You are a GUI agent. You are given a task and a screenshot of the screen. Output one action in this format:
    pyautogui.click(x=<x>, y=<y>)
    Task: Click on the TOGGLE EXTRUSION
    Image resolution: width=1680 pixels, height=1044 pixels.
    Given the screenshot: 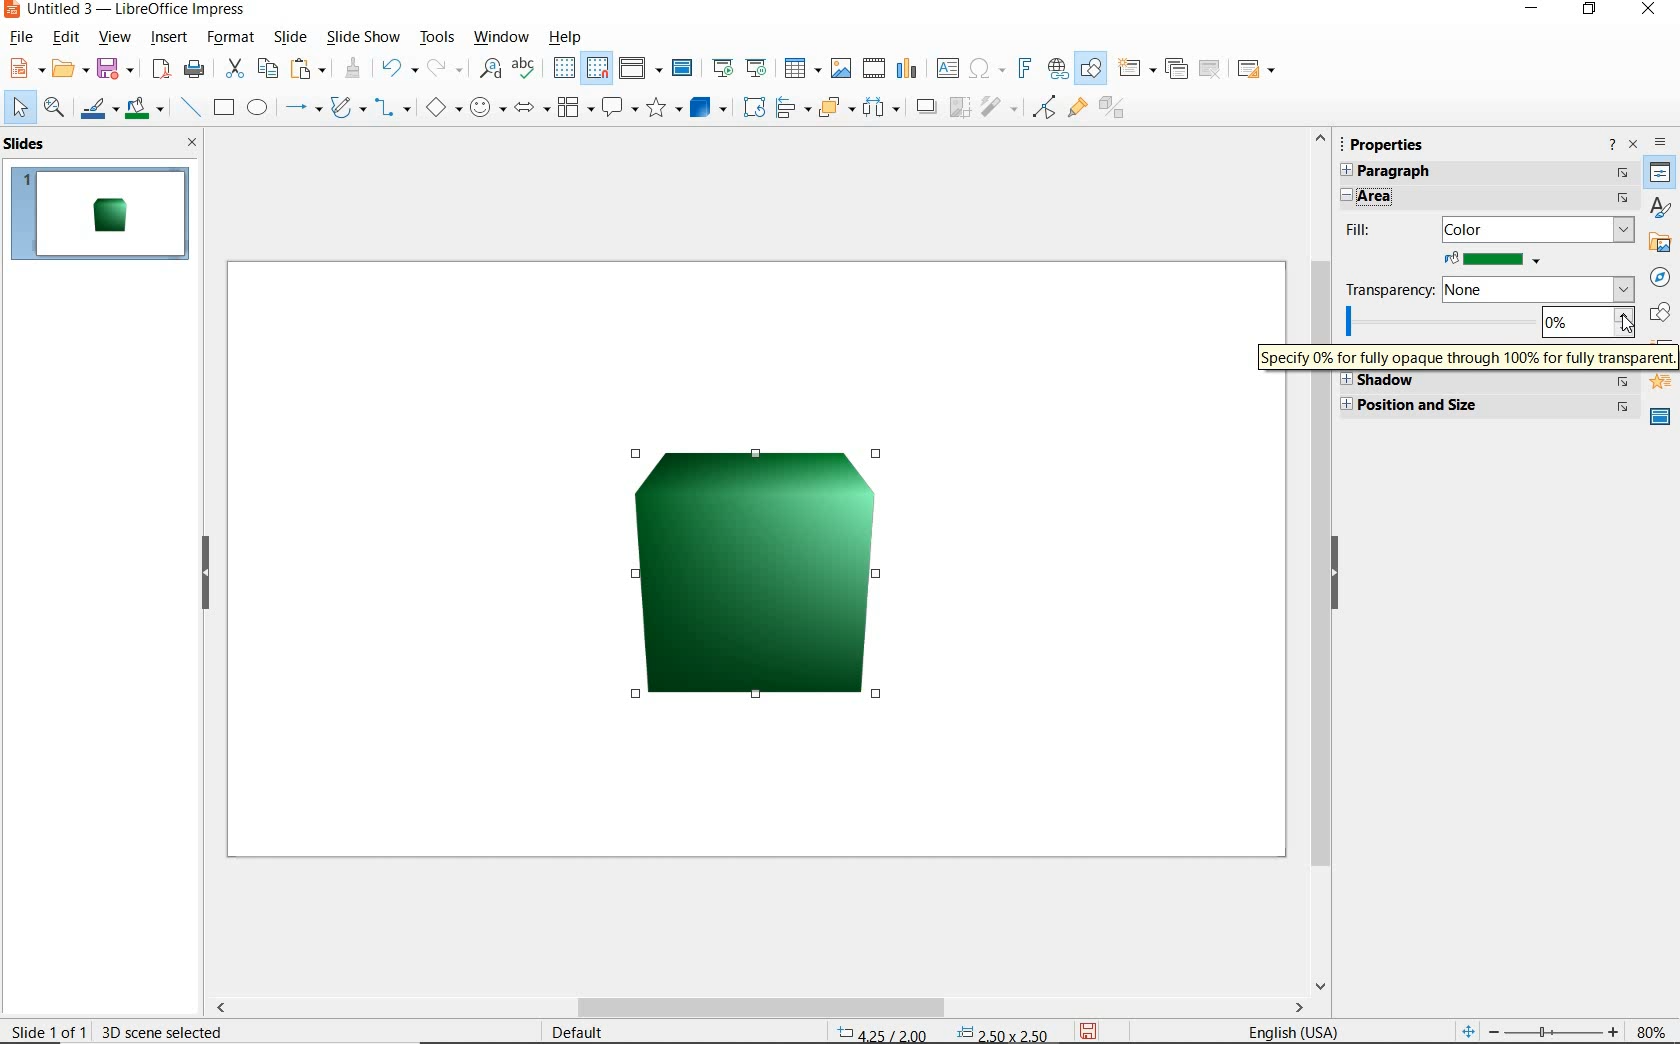 What is the action you would take?
    pyautogui.click(x=1114, y=110)
    